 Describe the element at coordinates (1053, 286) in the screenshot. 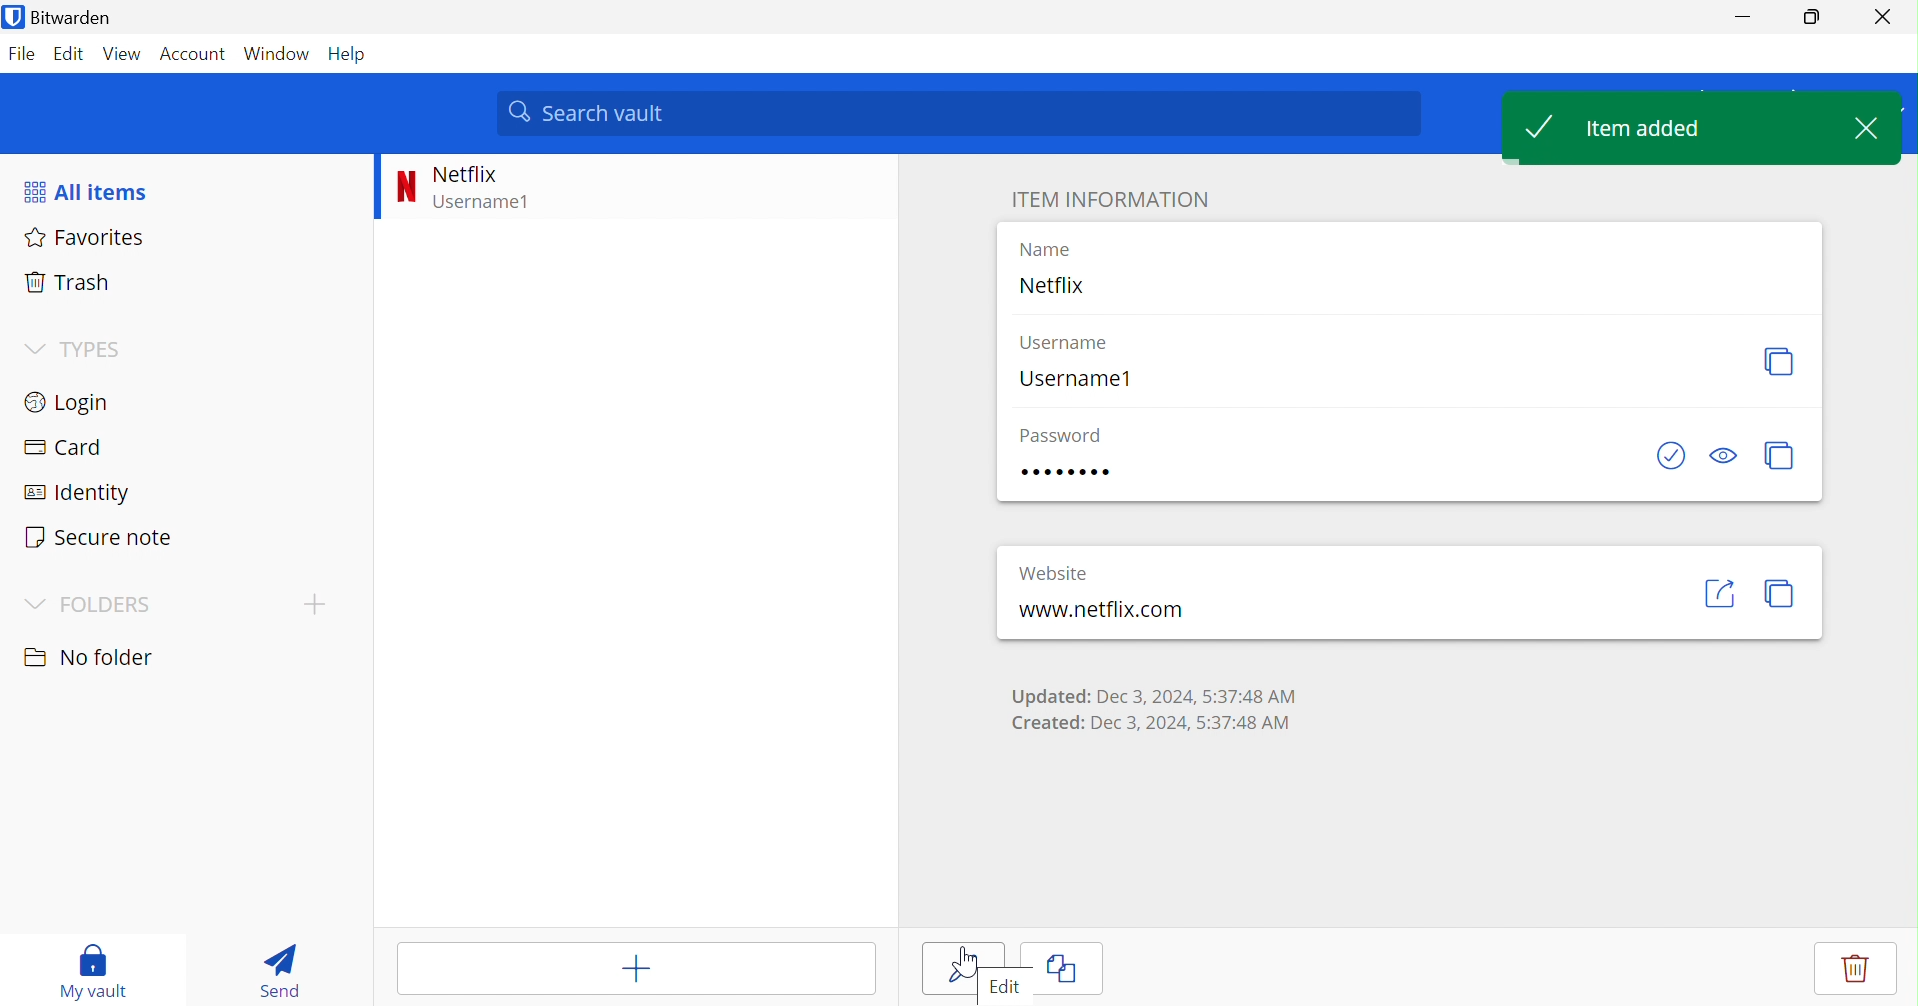

I see `Netflix` at that location.